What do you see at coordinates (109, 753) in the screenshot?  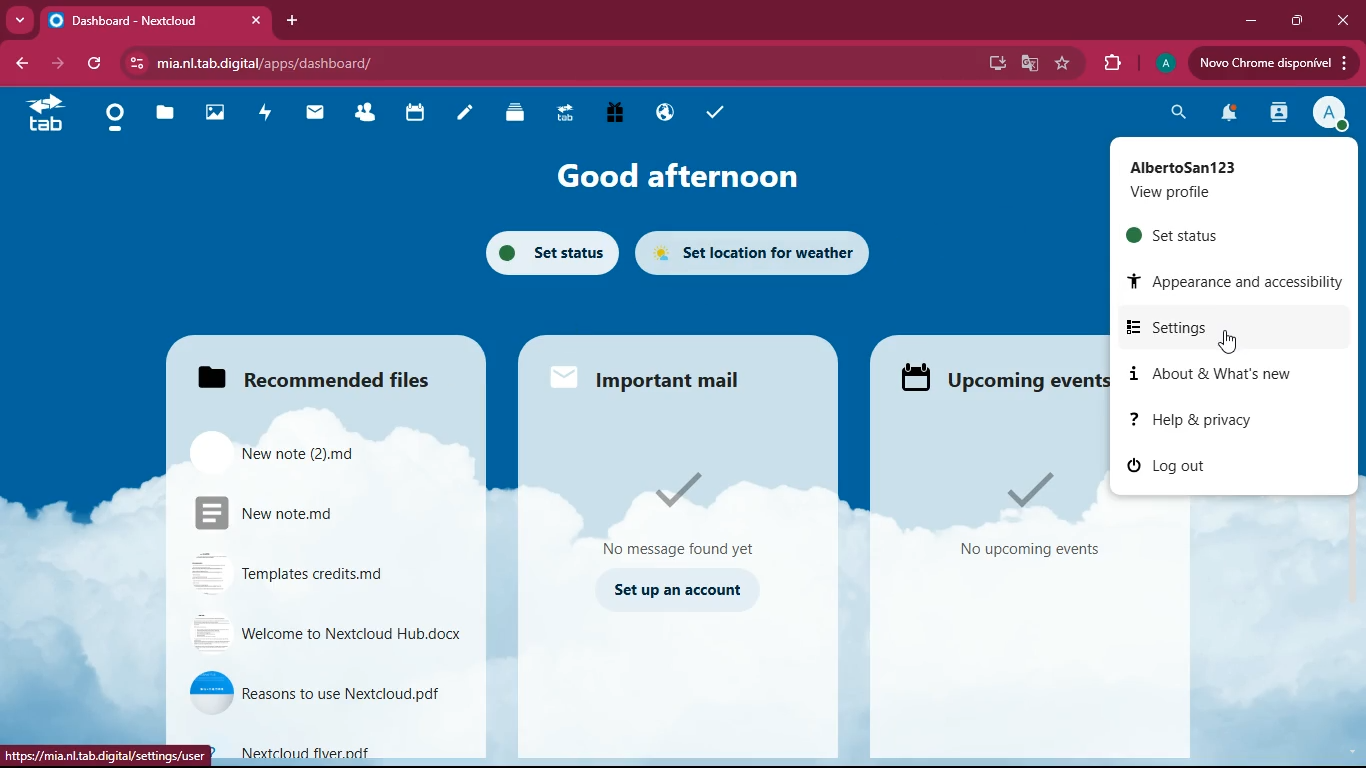 I see `url` at bounding box center [109, 753].